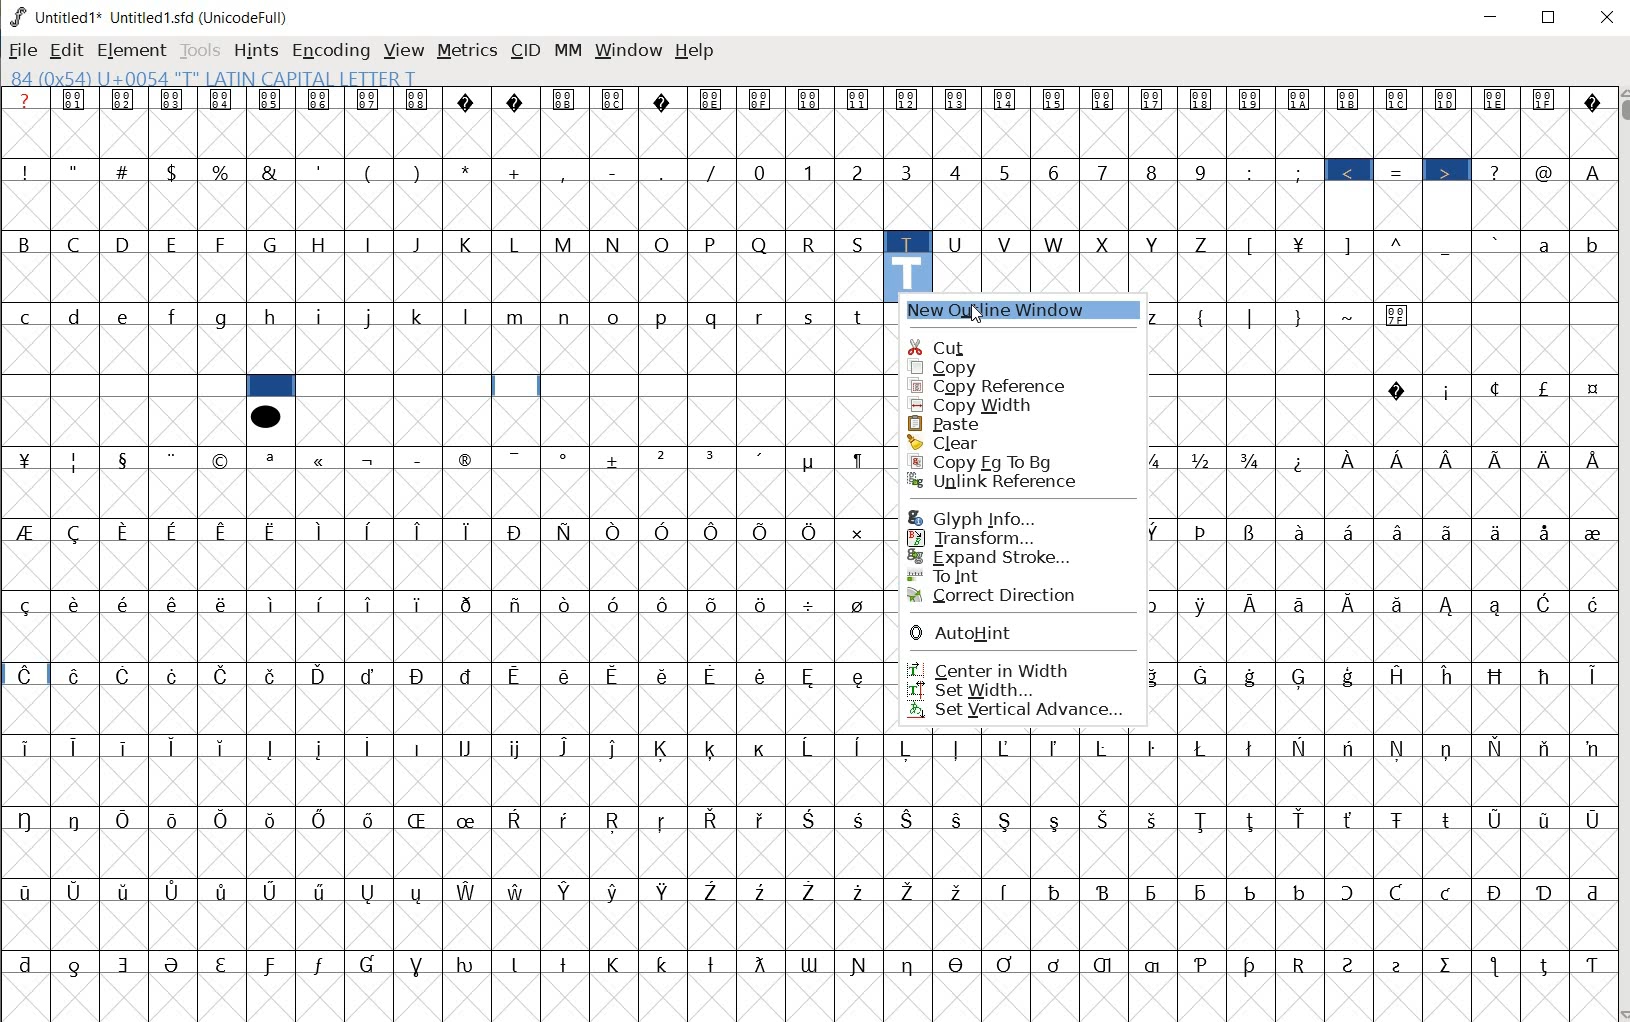 The height and width of the screenshot is (1022, 1630). I want to click on Symbol, so click(714, 532).